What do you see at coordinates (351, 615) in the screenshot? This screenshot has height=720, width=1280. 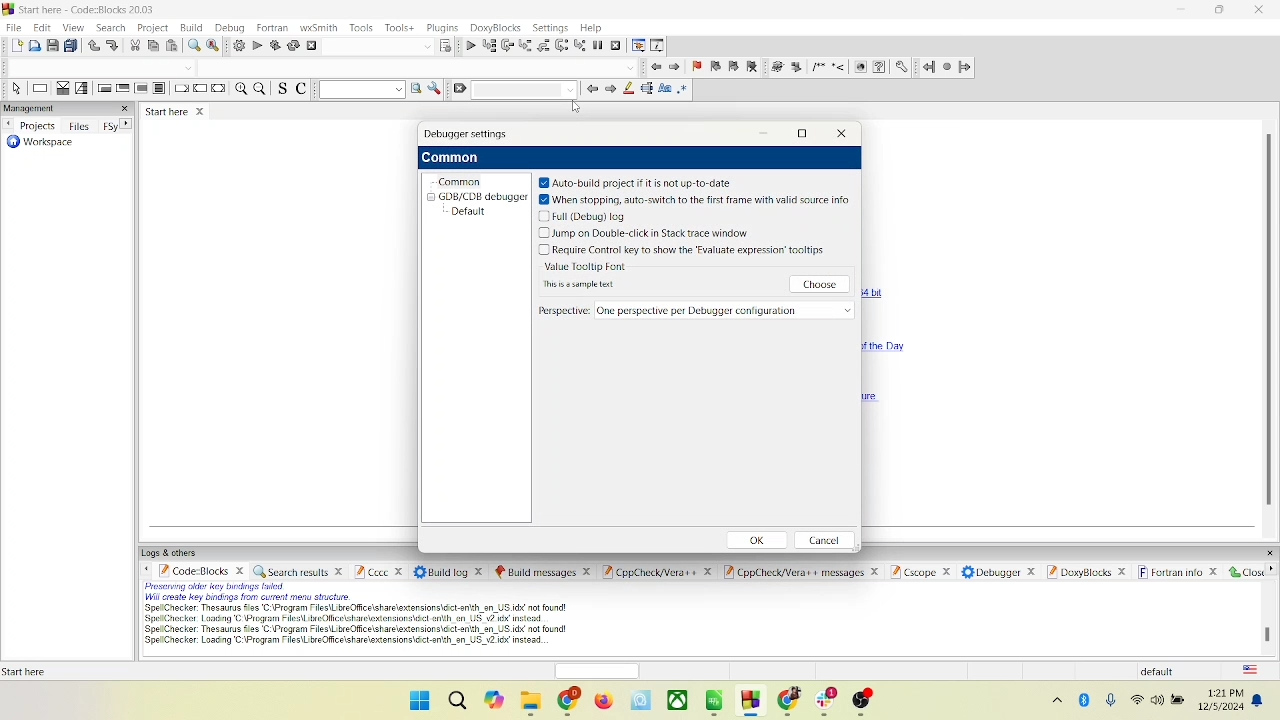 I see `text` at bounding box center [351, 615].